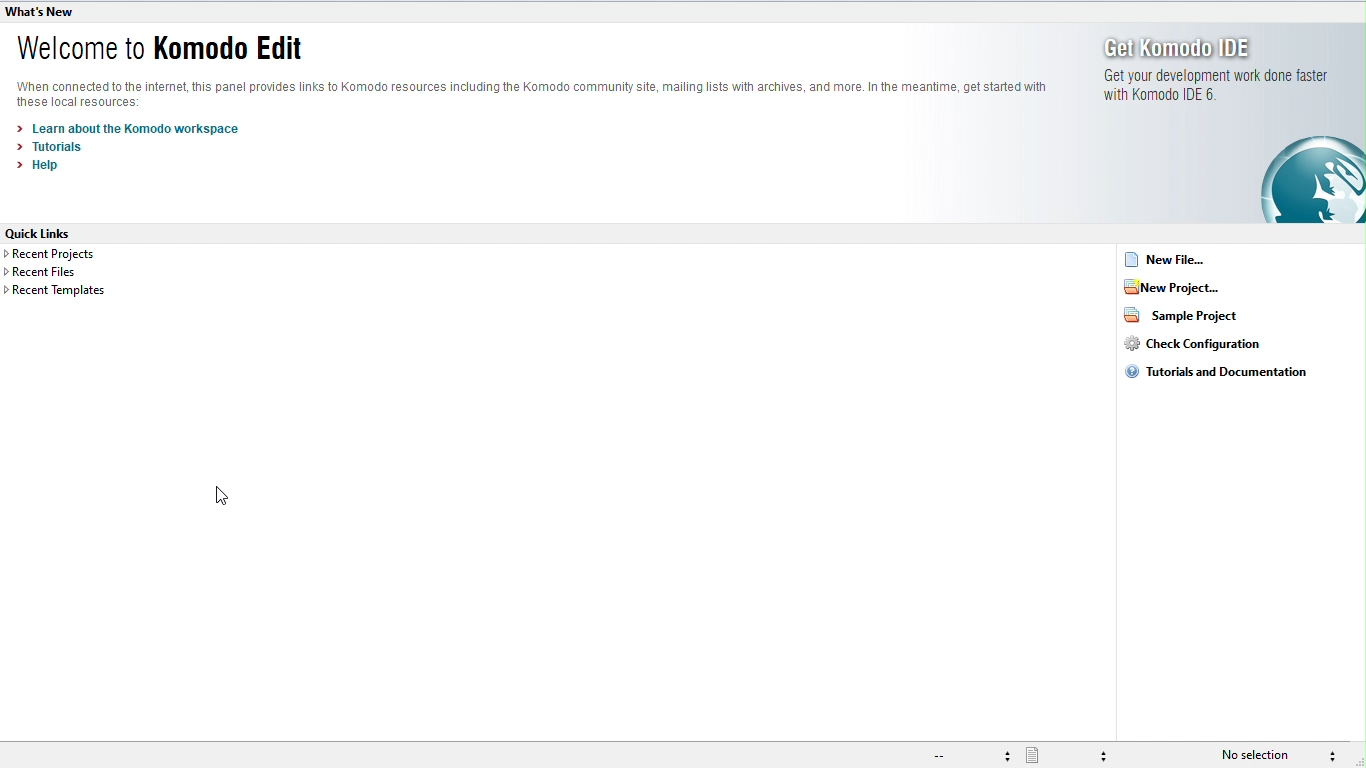 The width and height of the screenshot is (1366, 768). I want to click on cursor, so click(221, 496).